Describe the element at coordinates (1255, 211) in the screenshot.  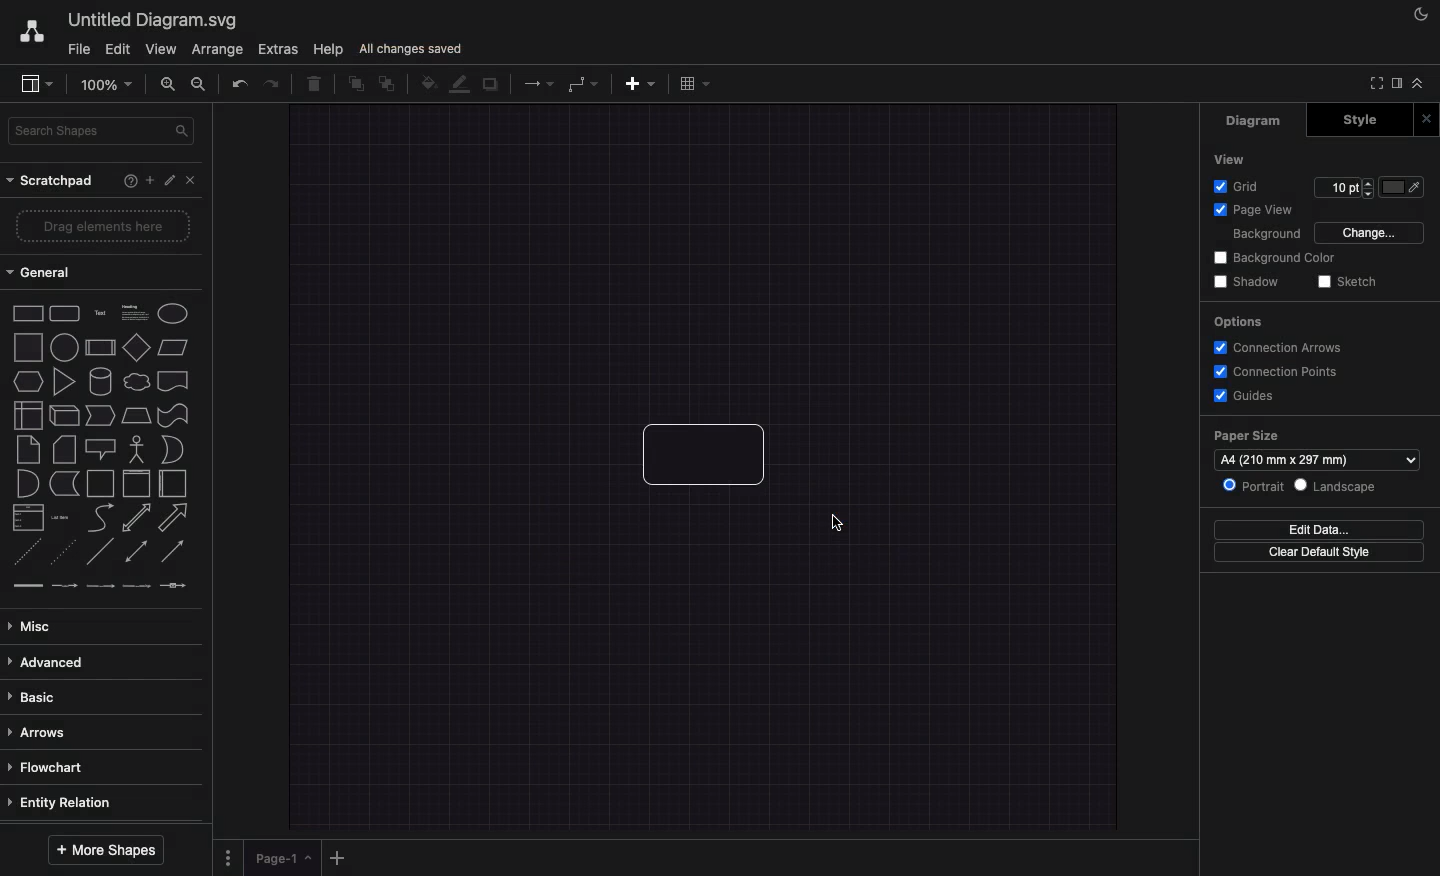
I see `Page view` at that location.